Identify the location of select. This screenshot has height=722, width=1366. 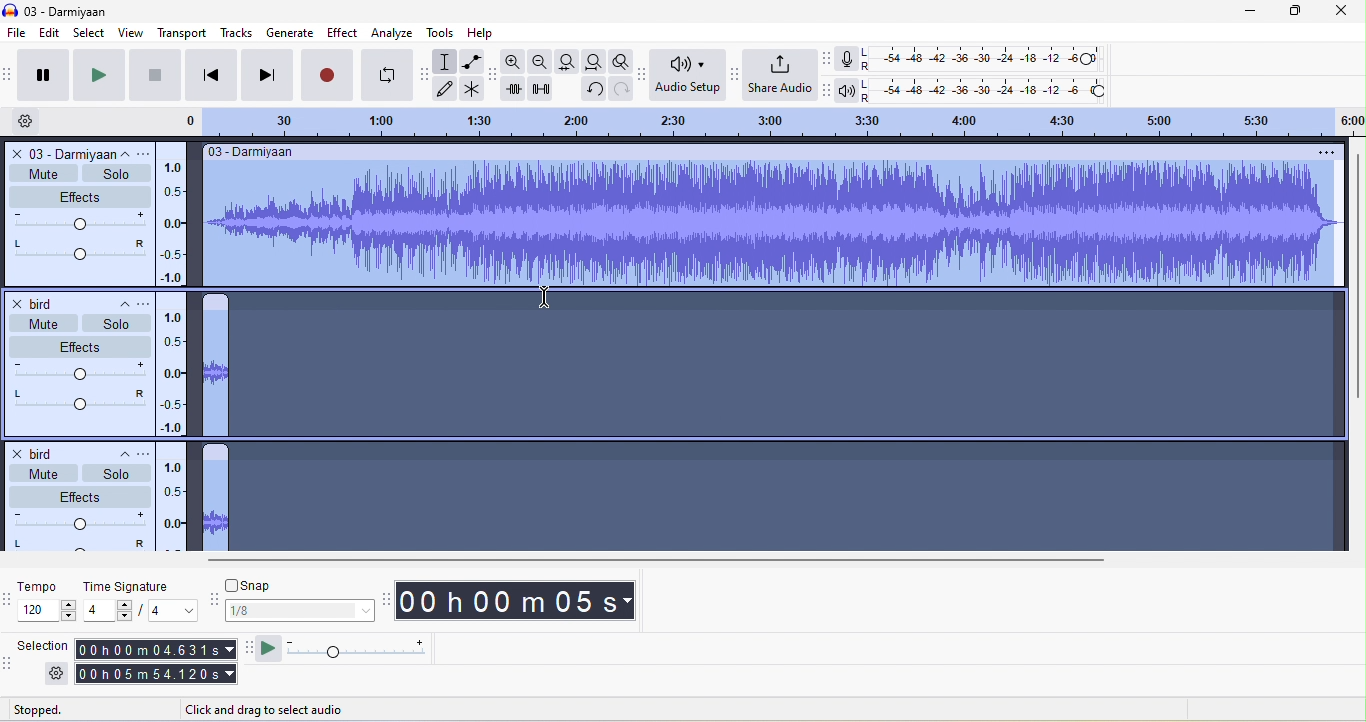
(92, 32).